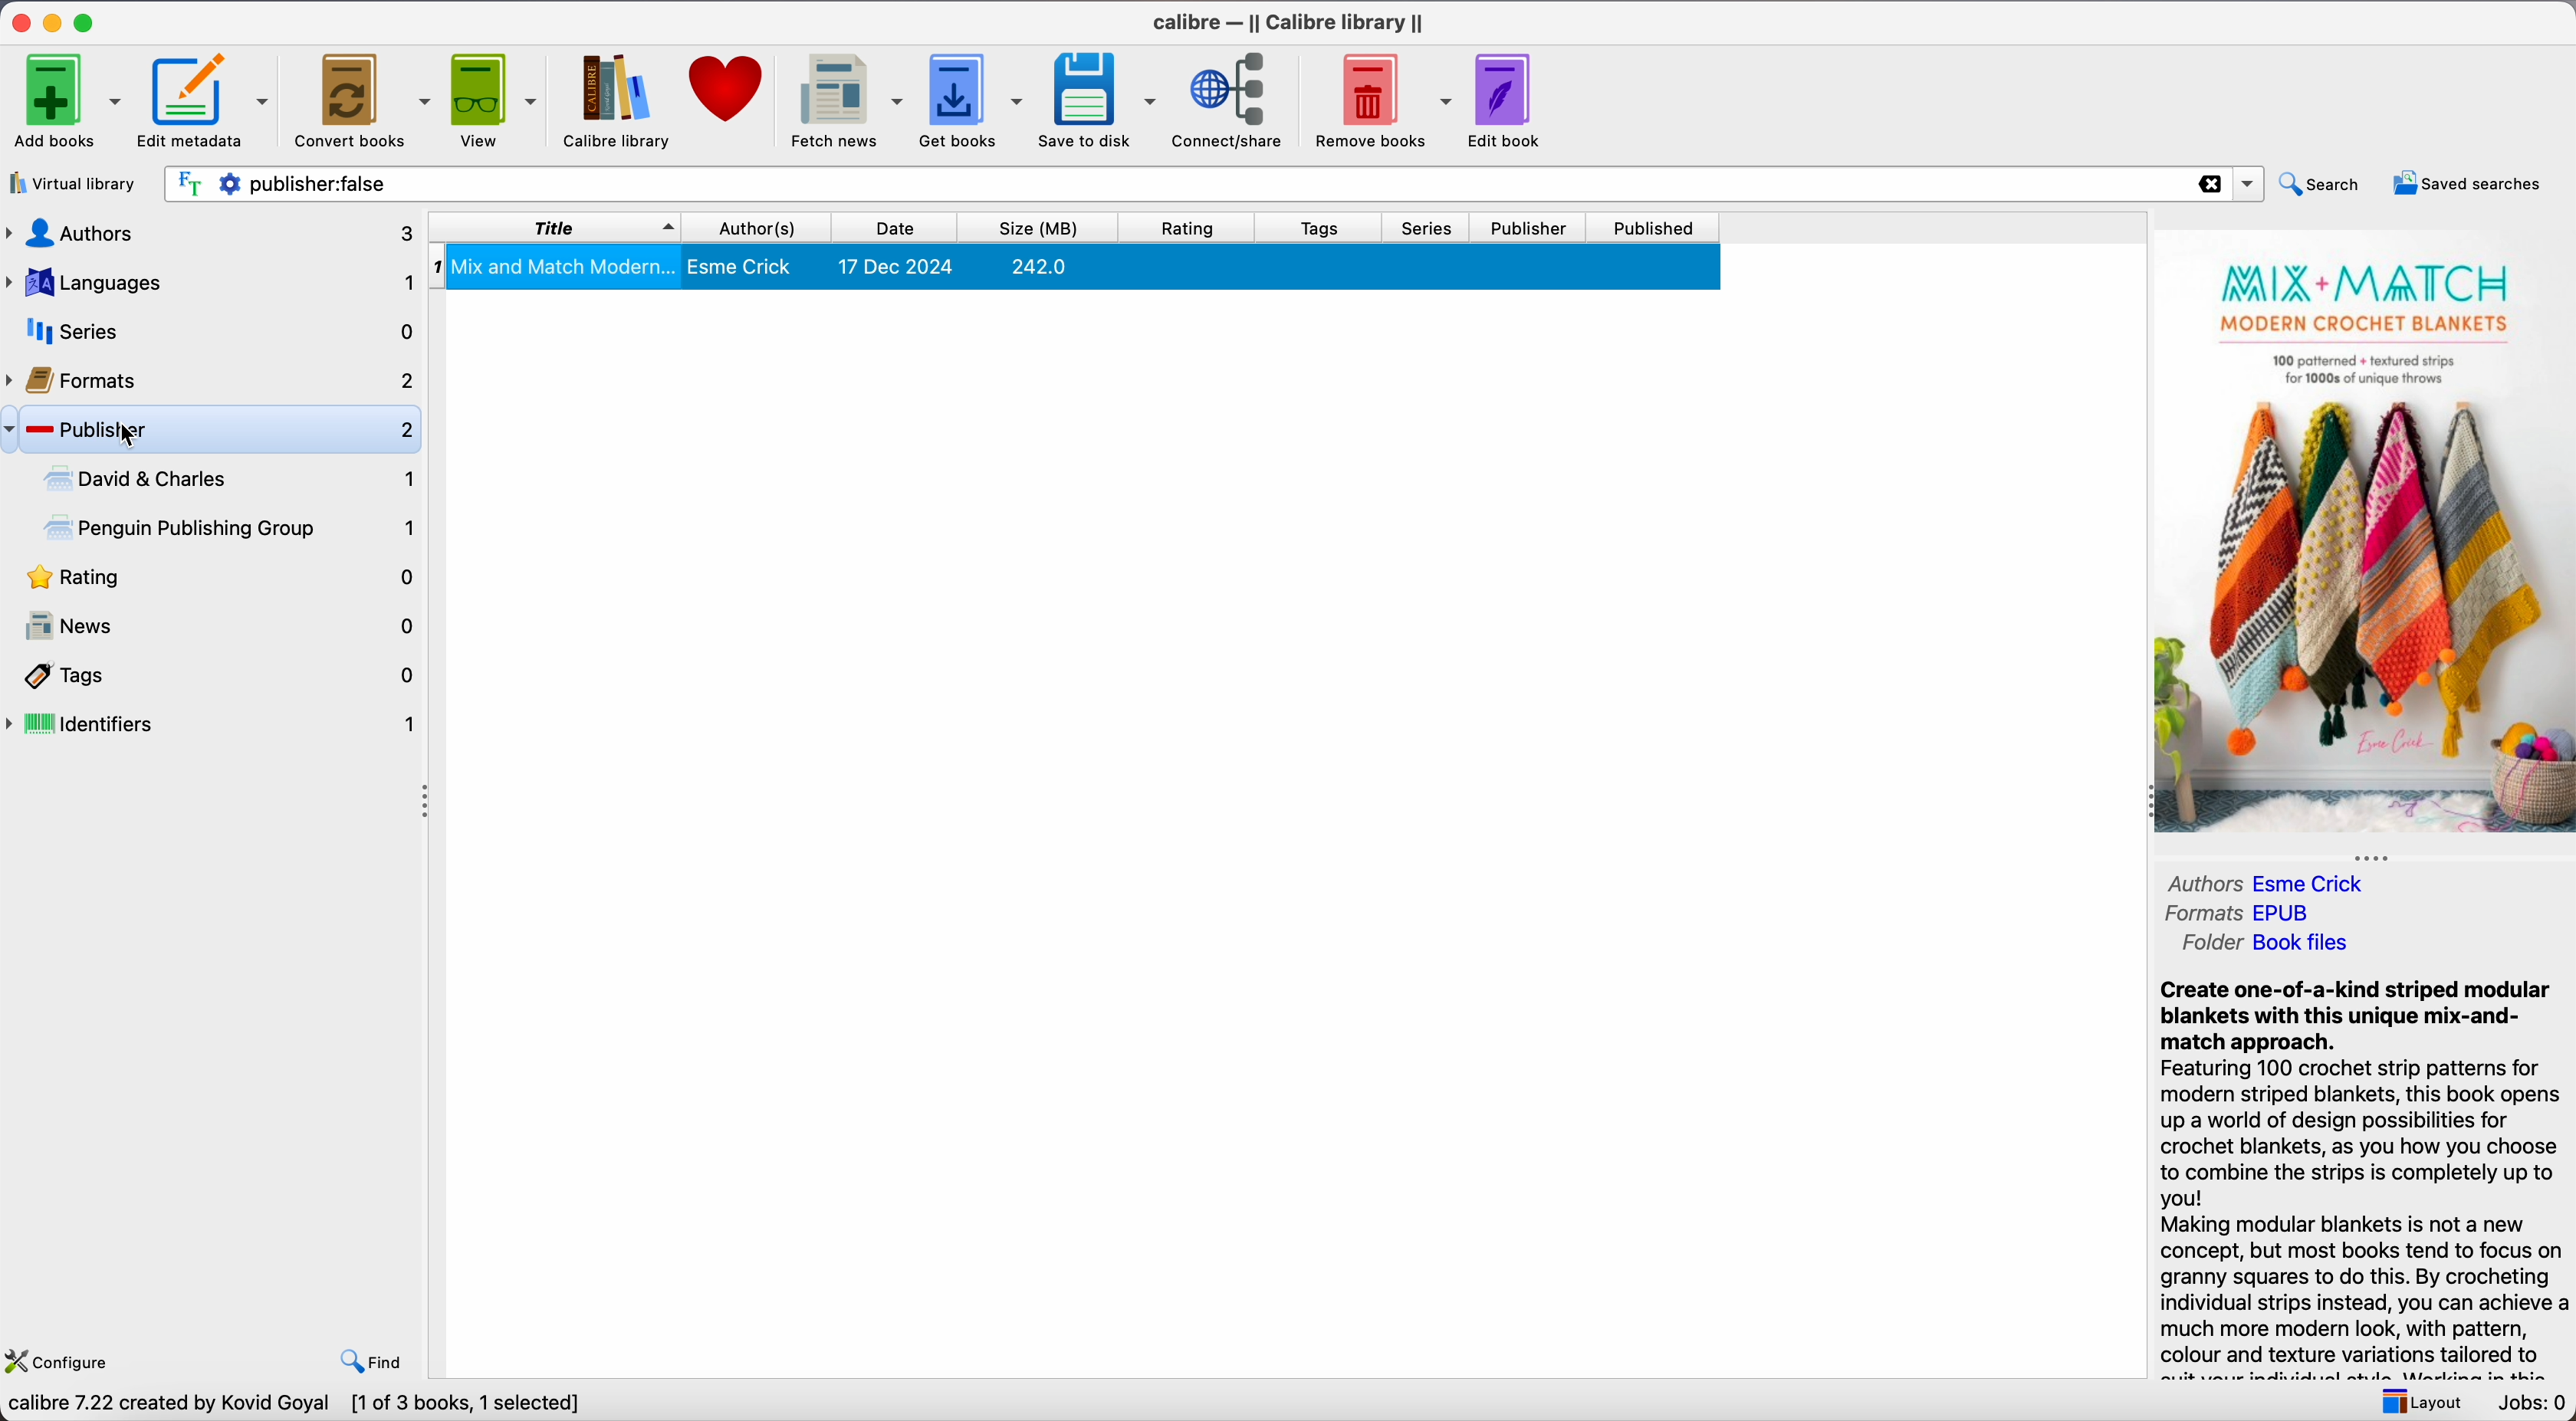 Image resolution: width=2576 pixels, height=1421 pixels. What do you see at coordinates (496, 100) in the screenshot?
I see `view` at bounding box center [496, 100].